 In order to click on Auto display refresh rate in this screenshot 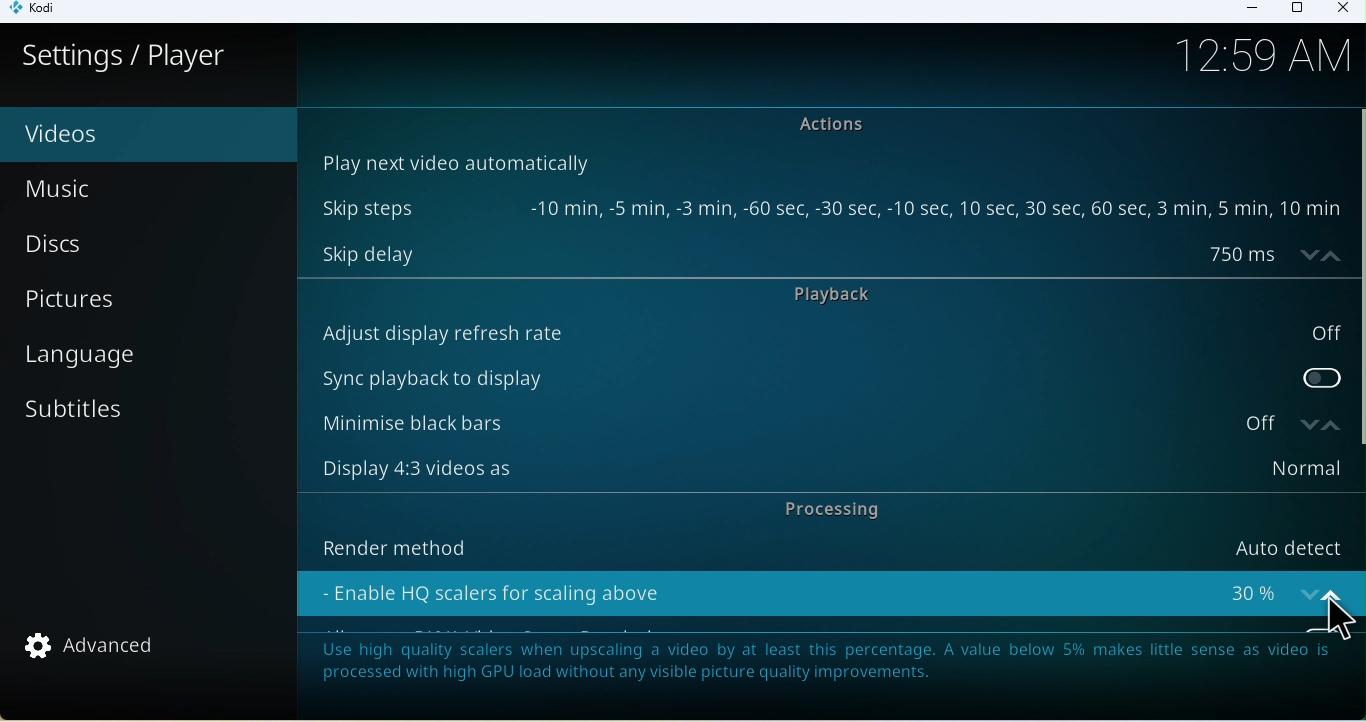, I will do `click(828, 333)`.